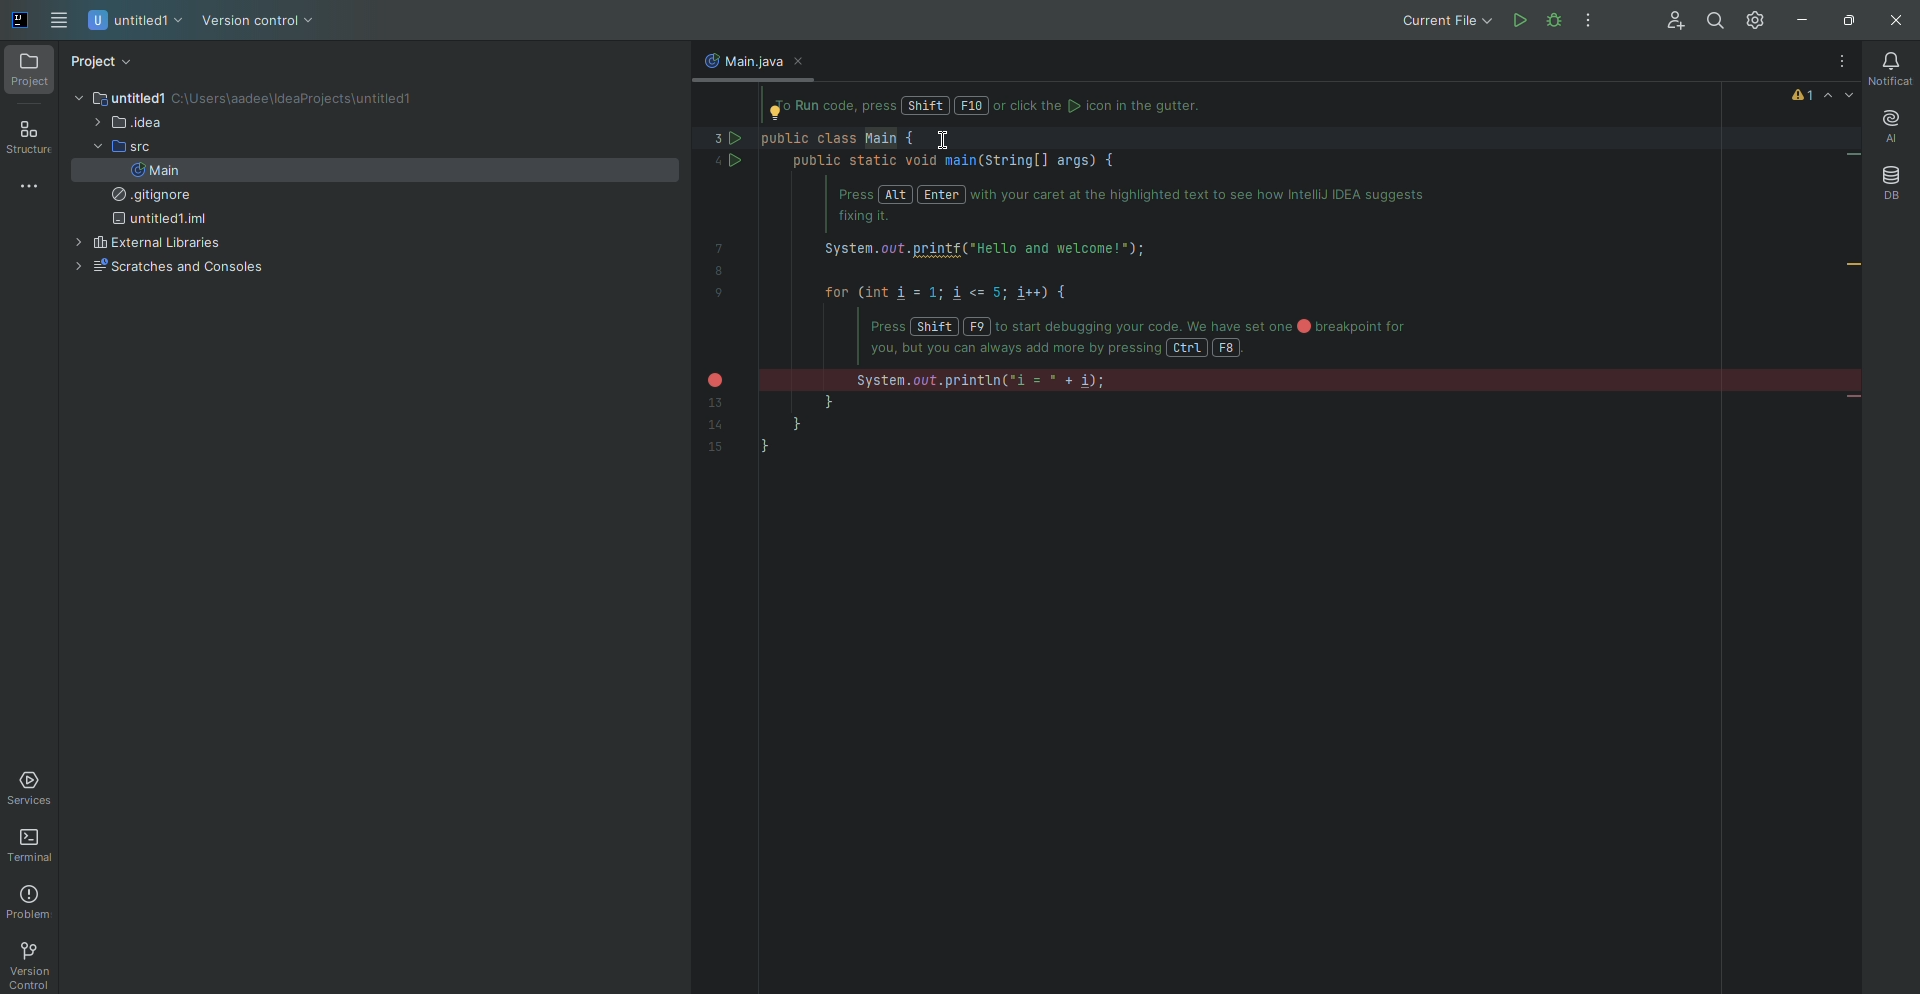 The width and height of the screenshot is (1920, 994). Describe the element at coordinates (1444, 20) in the screenshot. I see `Current File` at that location.